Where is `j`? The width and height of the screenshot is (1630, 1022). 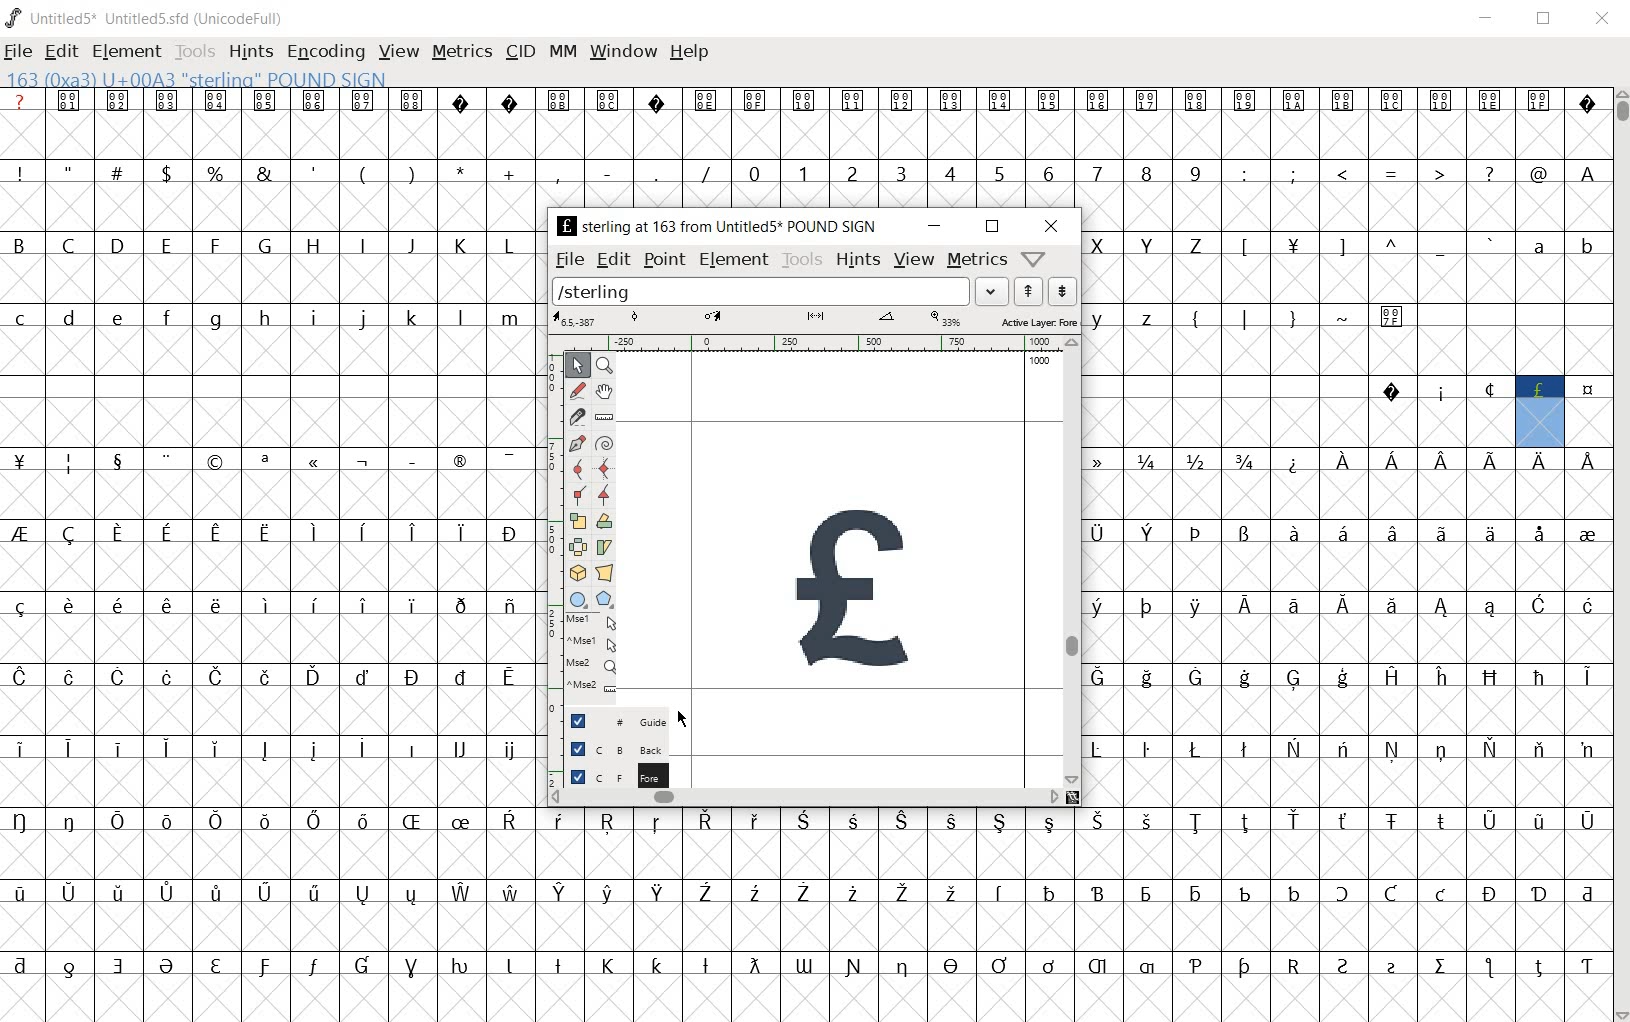
j is located at coordinates (363, 320).